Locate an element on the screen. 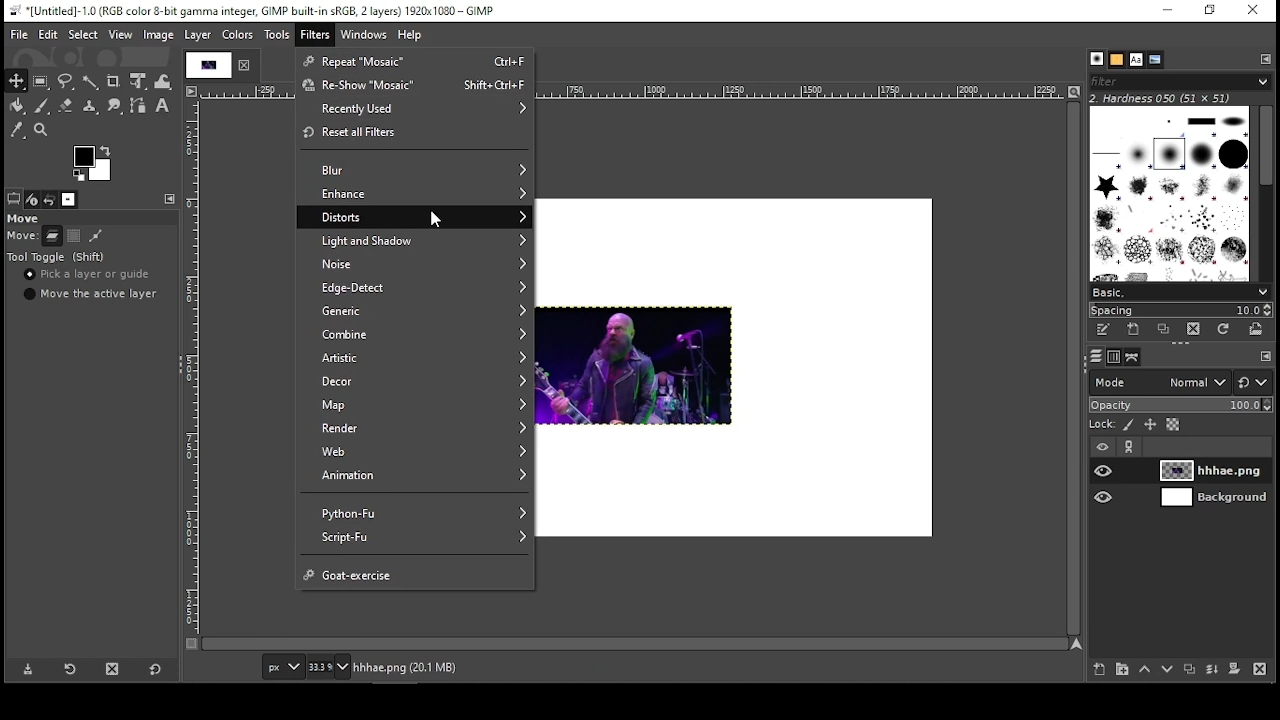  duplicate layer is located at coordinates (1190, 672).